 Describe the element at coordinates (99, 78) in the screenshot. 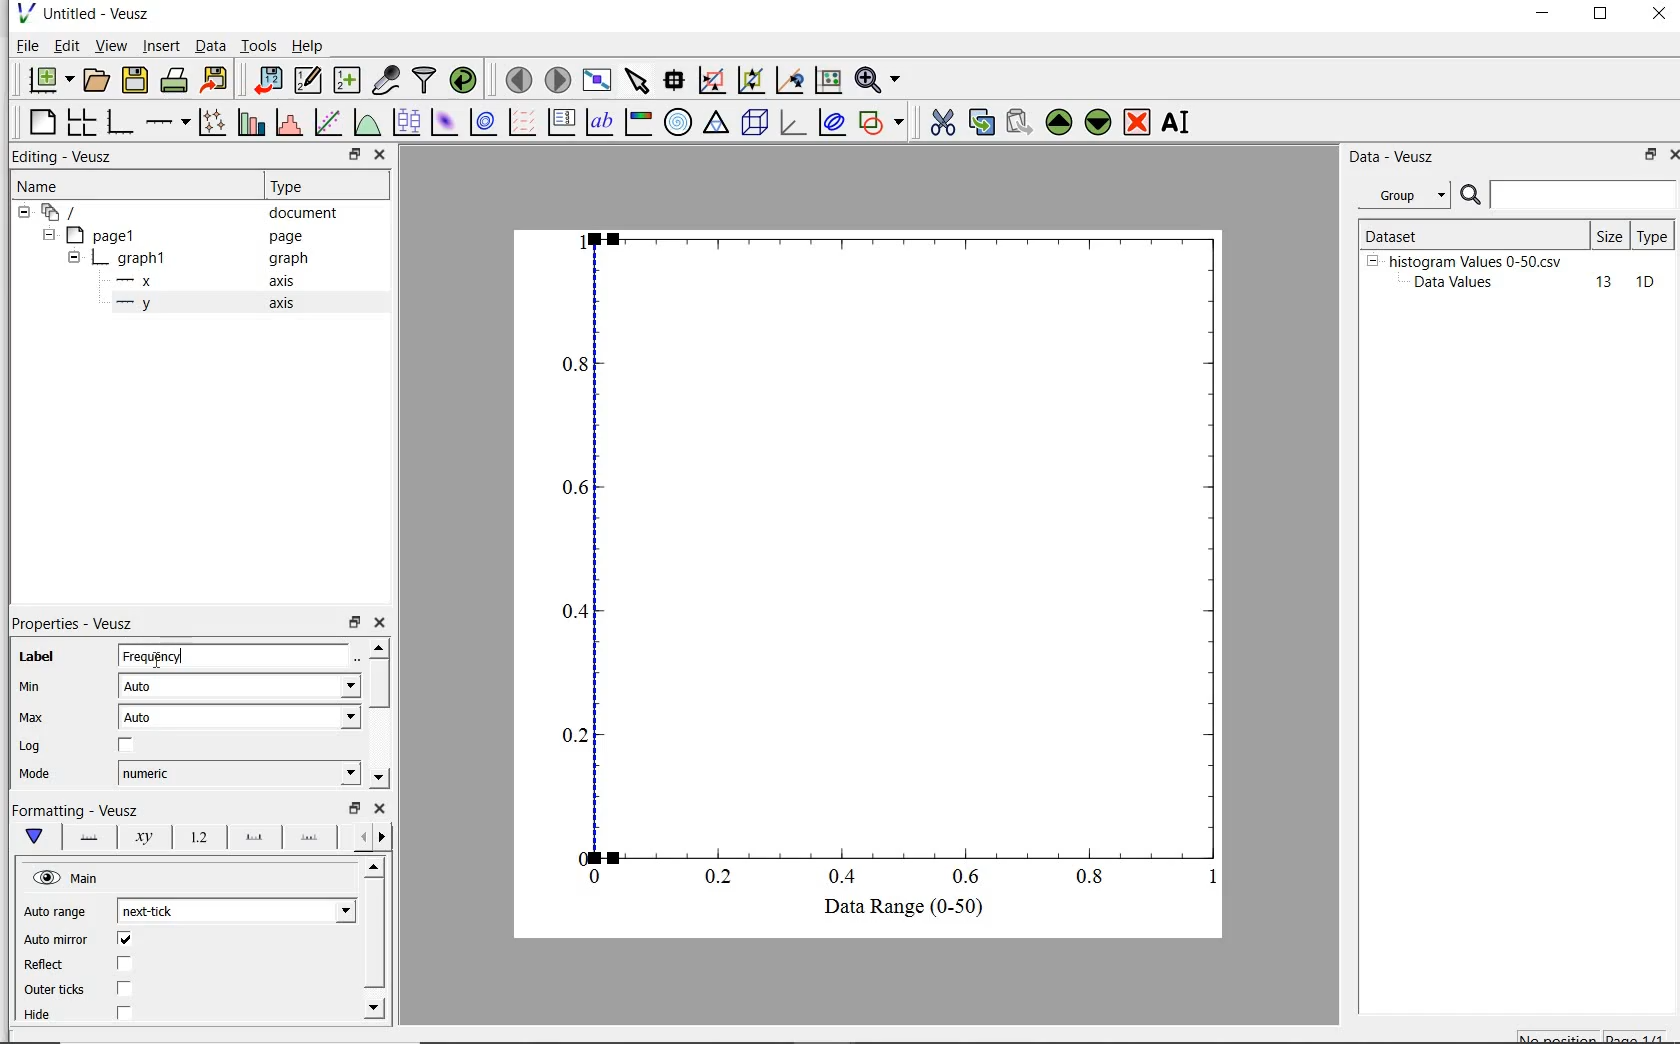

I see `open` at that location.